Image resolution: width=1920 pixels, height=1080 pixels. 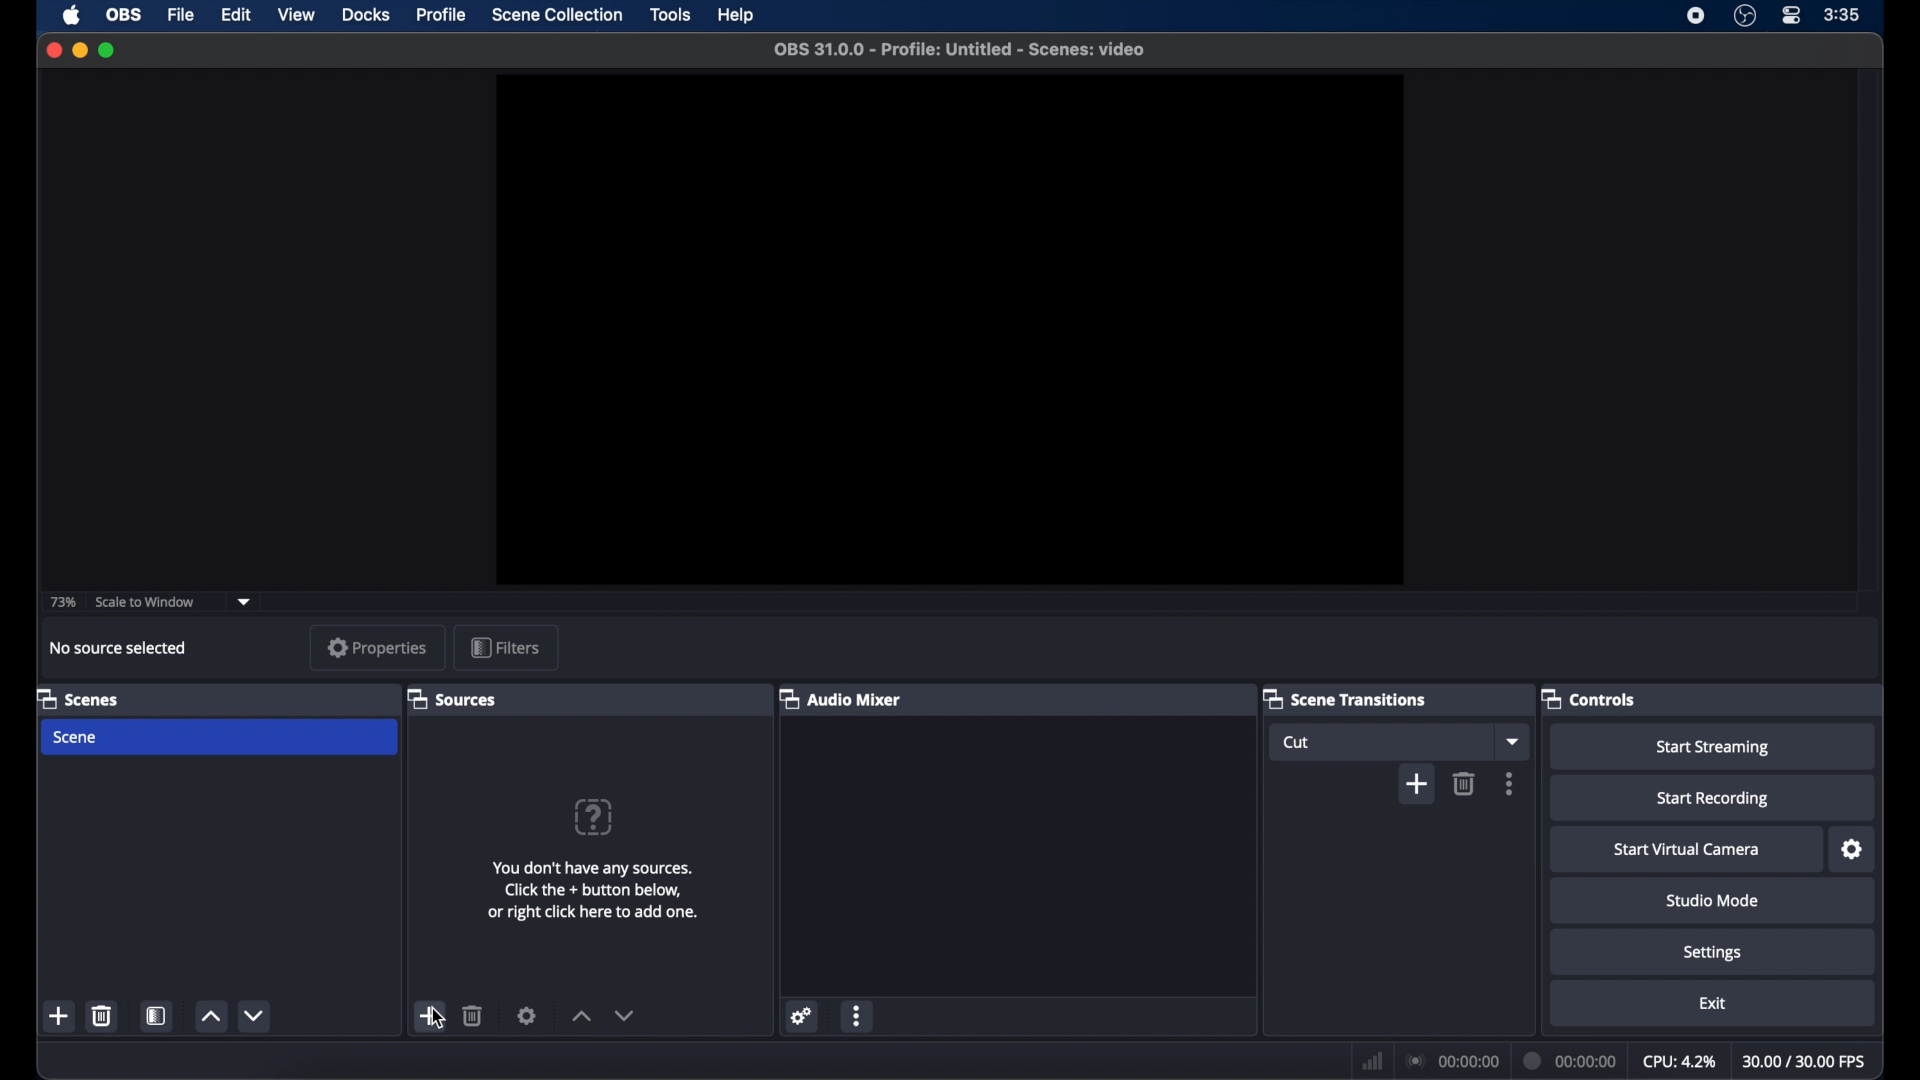 What do you see at coordinates (625, 1015) in the screenshot?
I see `decrement` at bounding box center [625, 1015].